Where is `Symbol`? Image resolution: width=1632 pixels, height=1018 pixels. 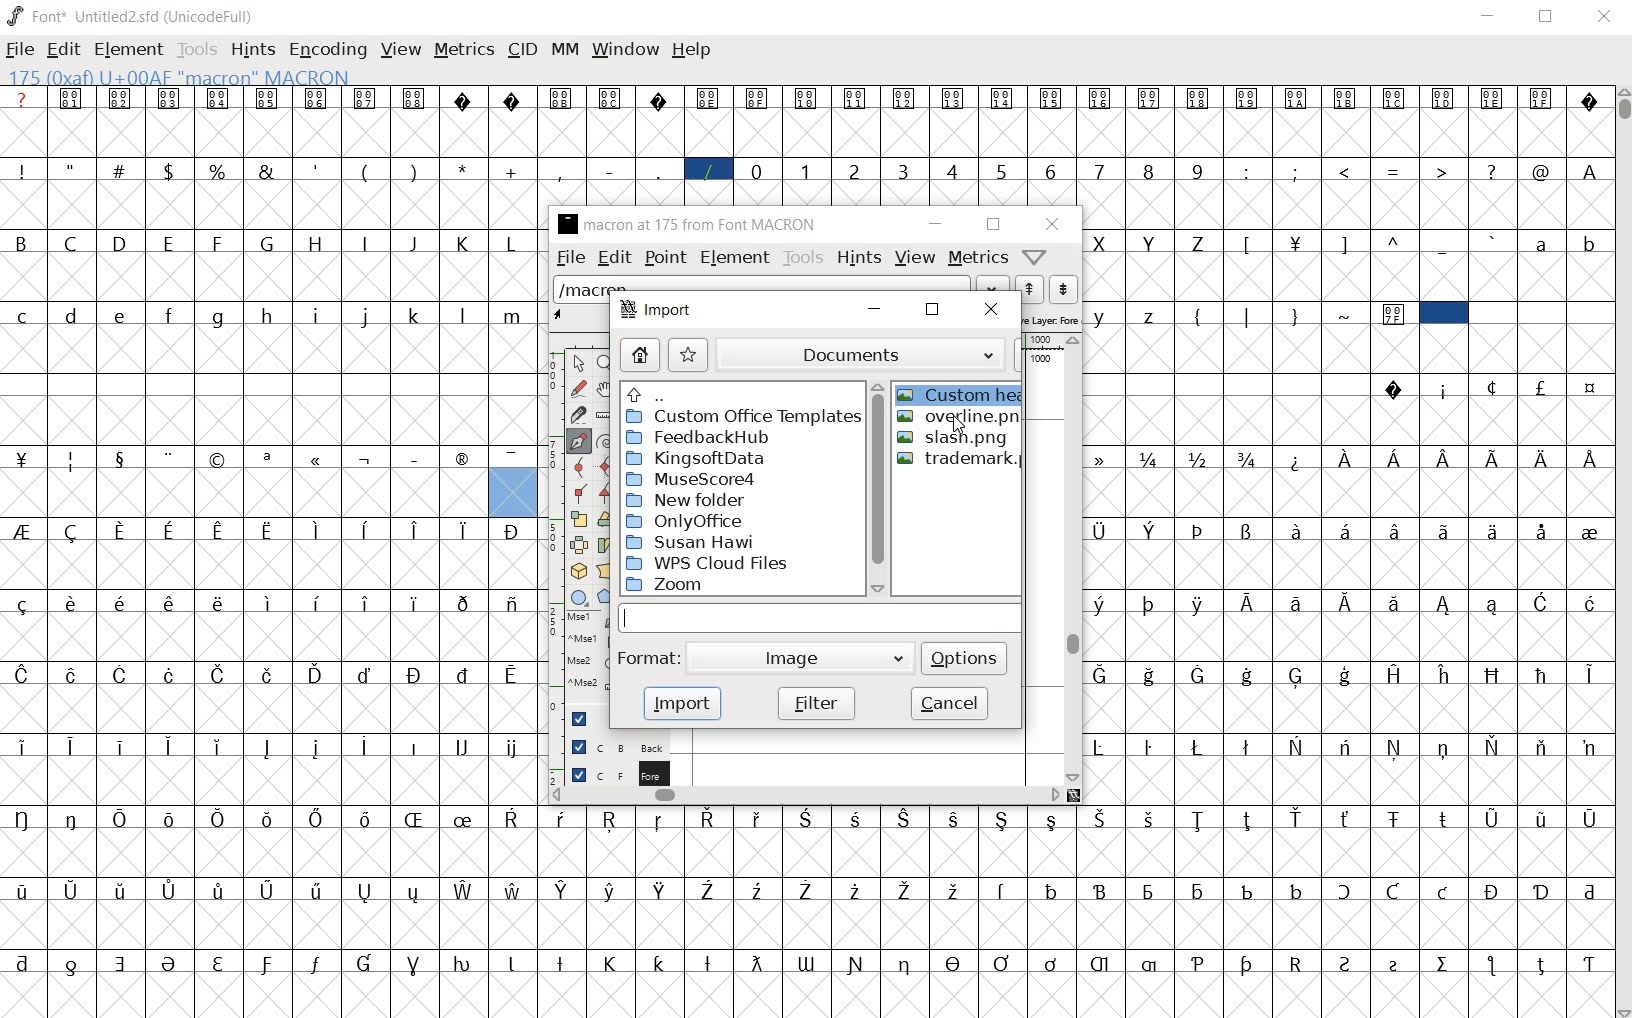 Symbol is located at coordinates (1247, 674).